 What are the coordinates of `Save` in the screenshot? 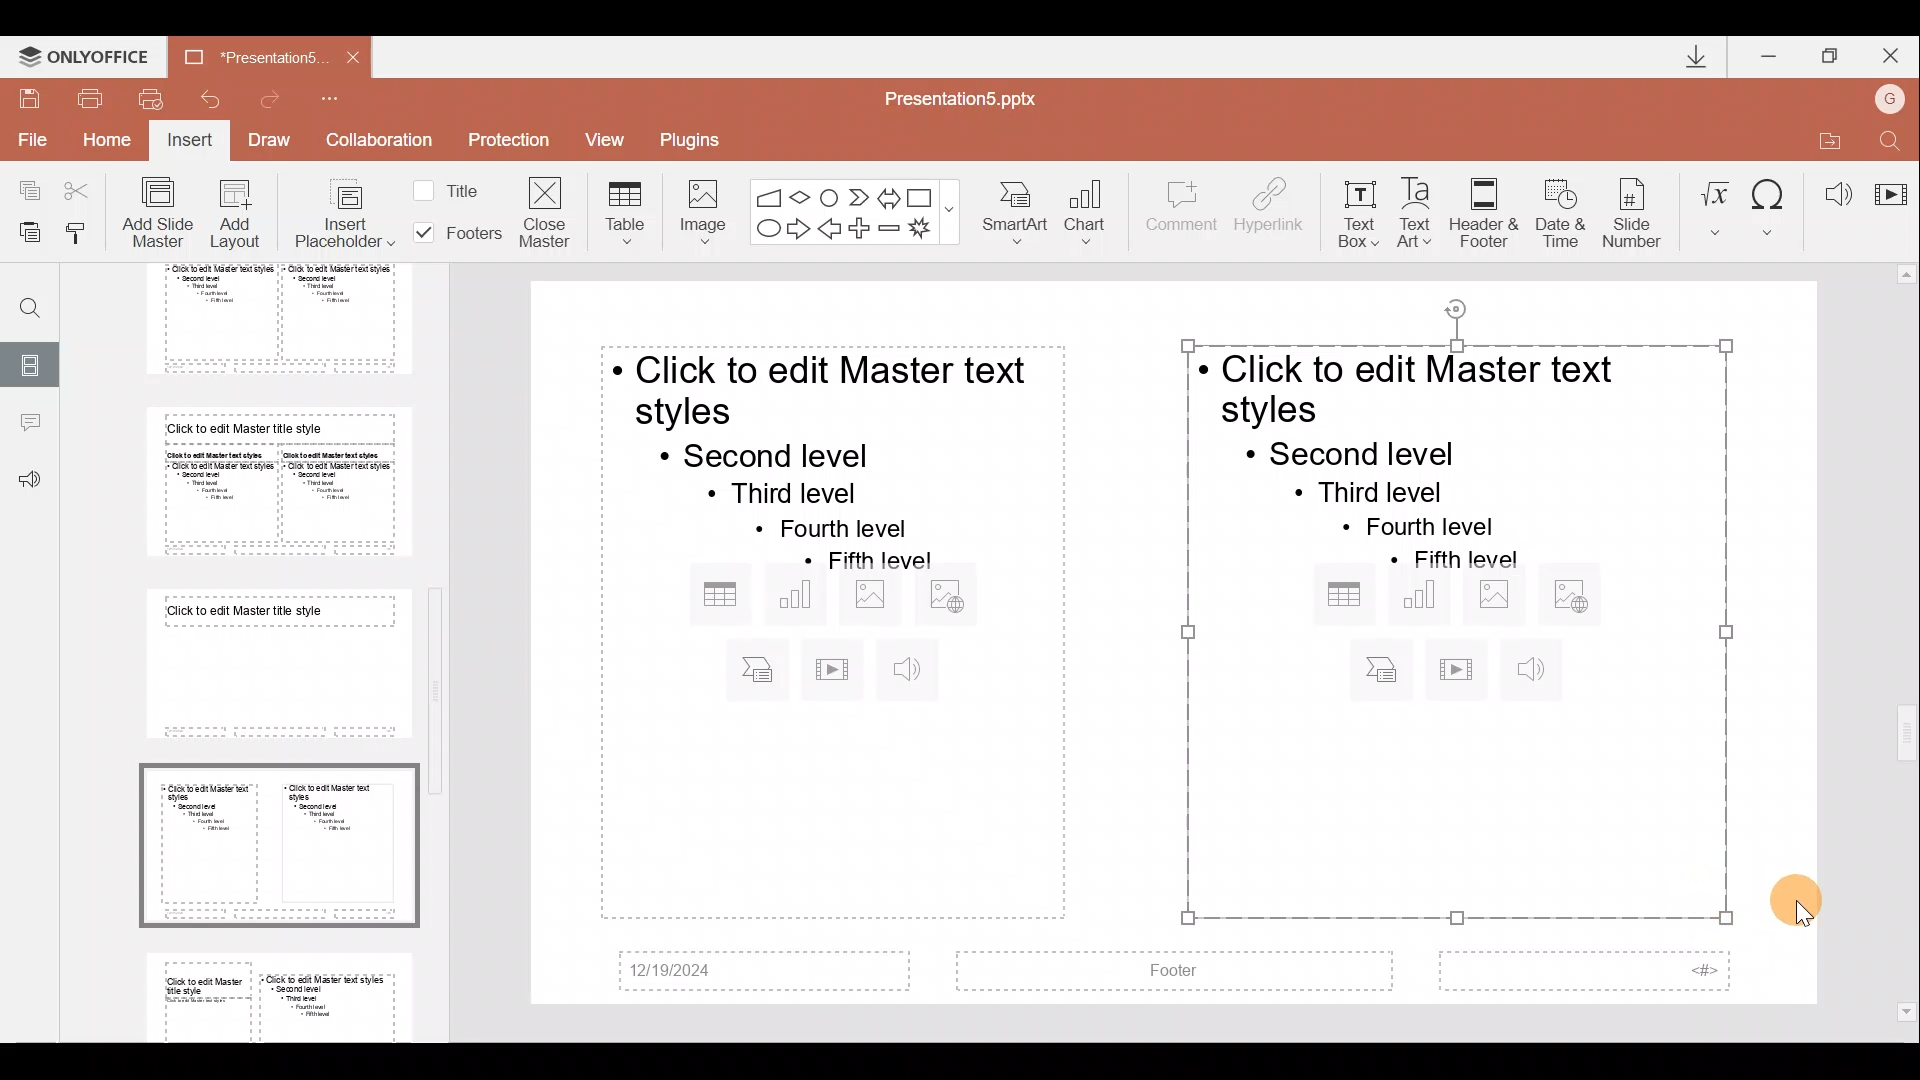 It's located at (30, 96).